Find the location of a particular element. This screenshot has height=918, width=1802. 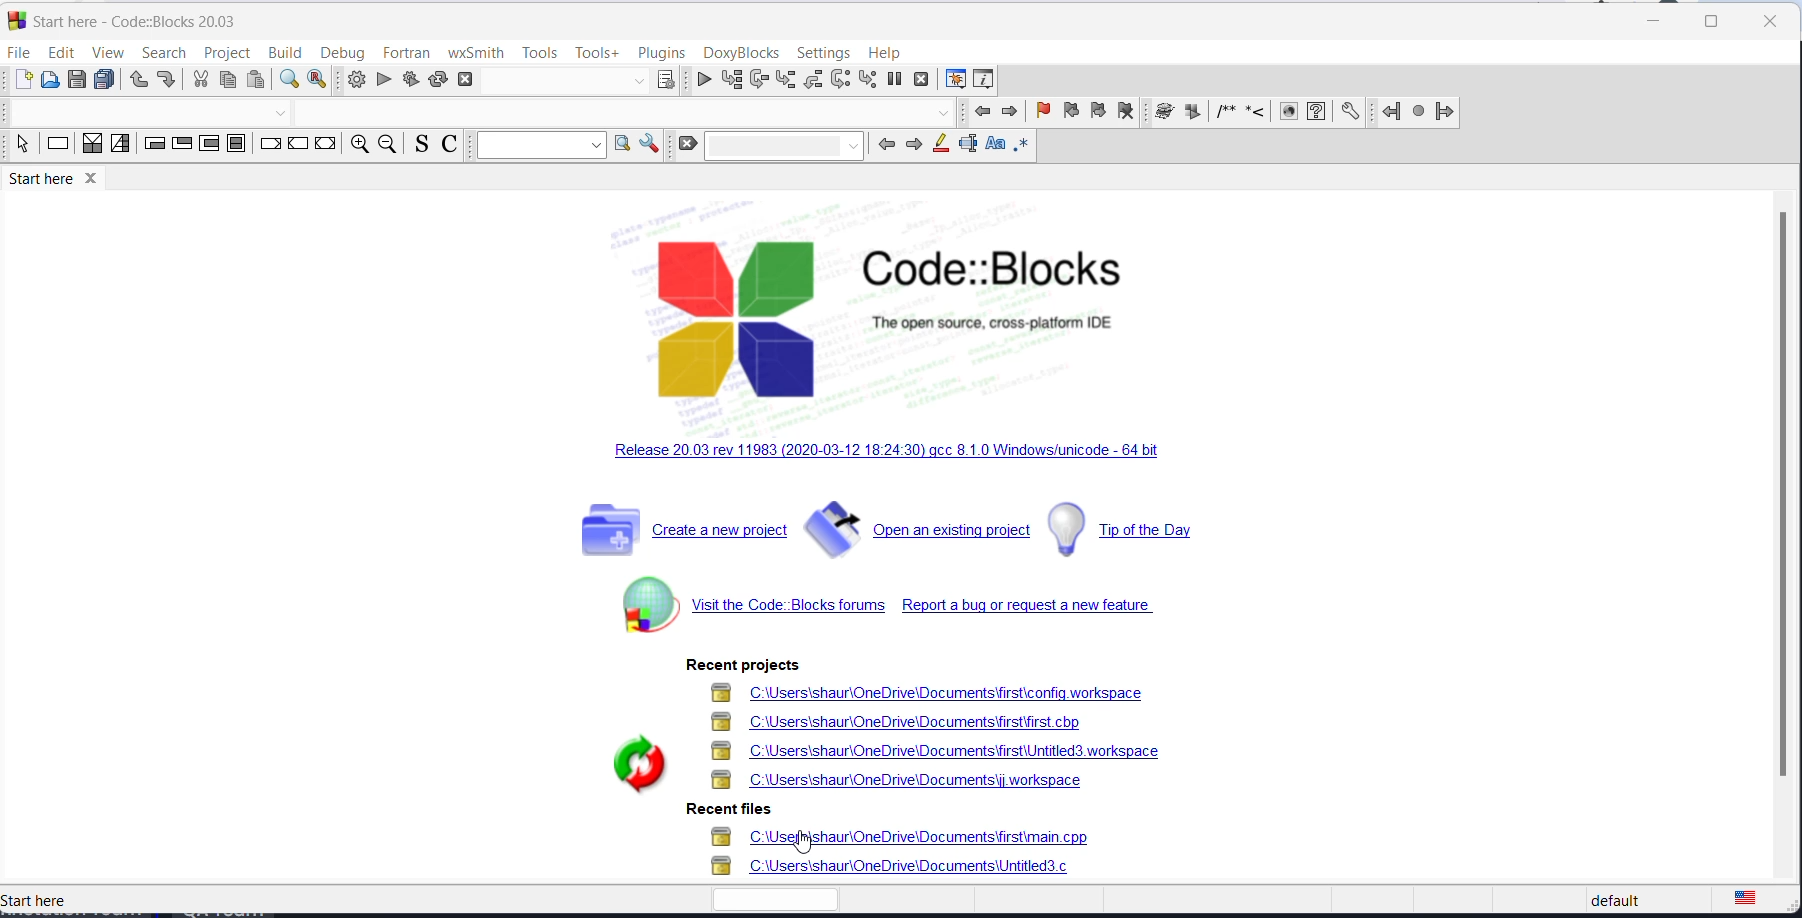

next jump is located at coordinates (1417, 112).